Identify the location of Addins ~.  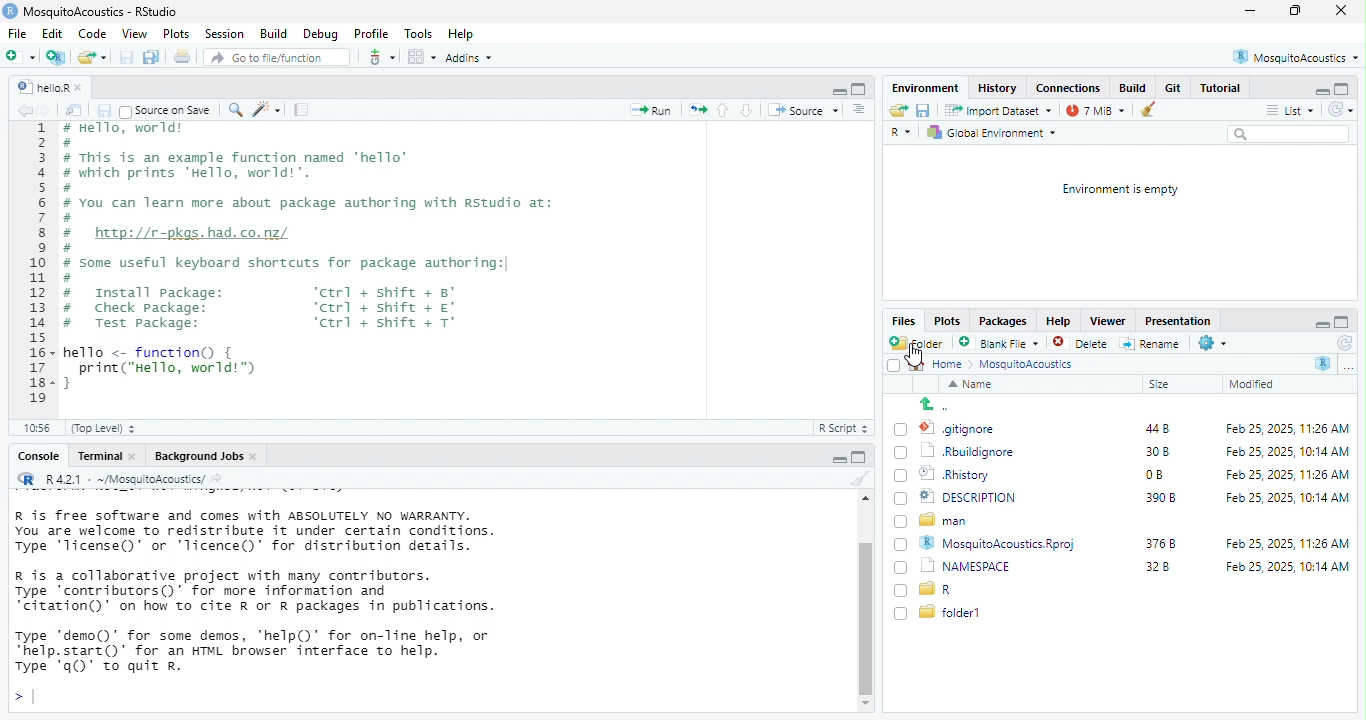
(473, 58).